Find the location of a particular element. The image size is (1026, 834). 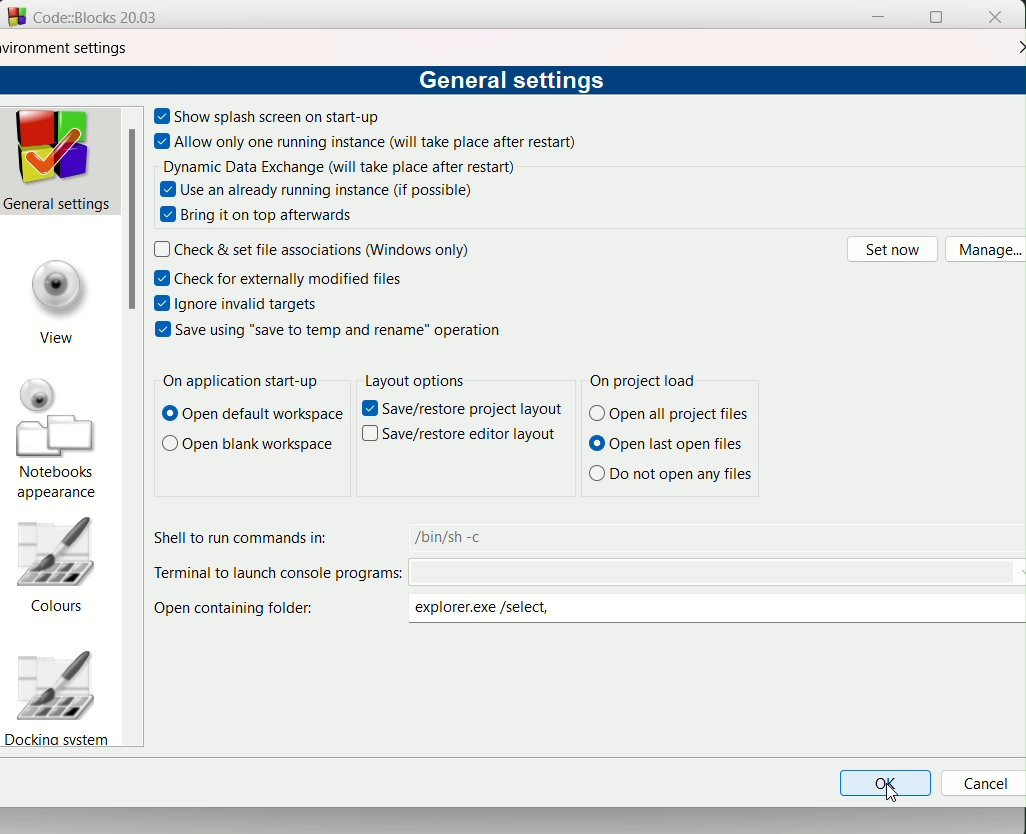

Docking system is located at coordinates (63, 696).